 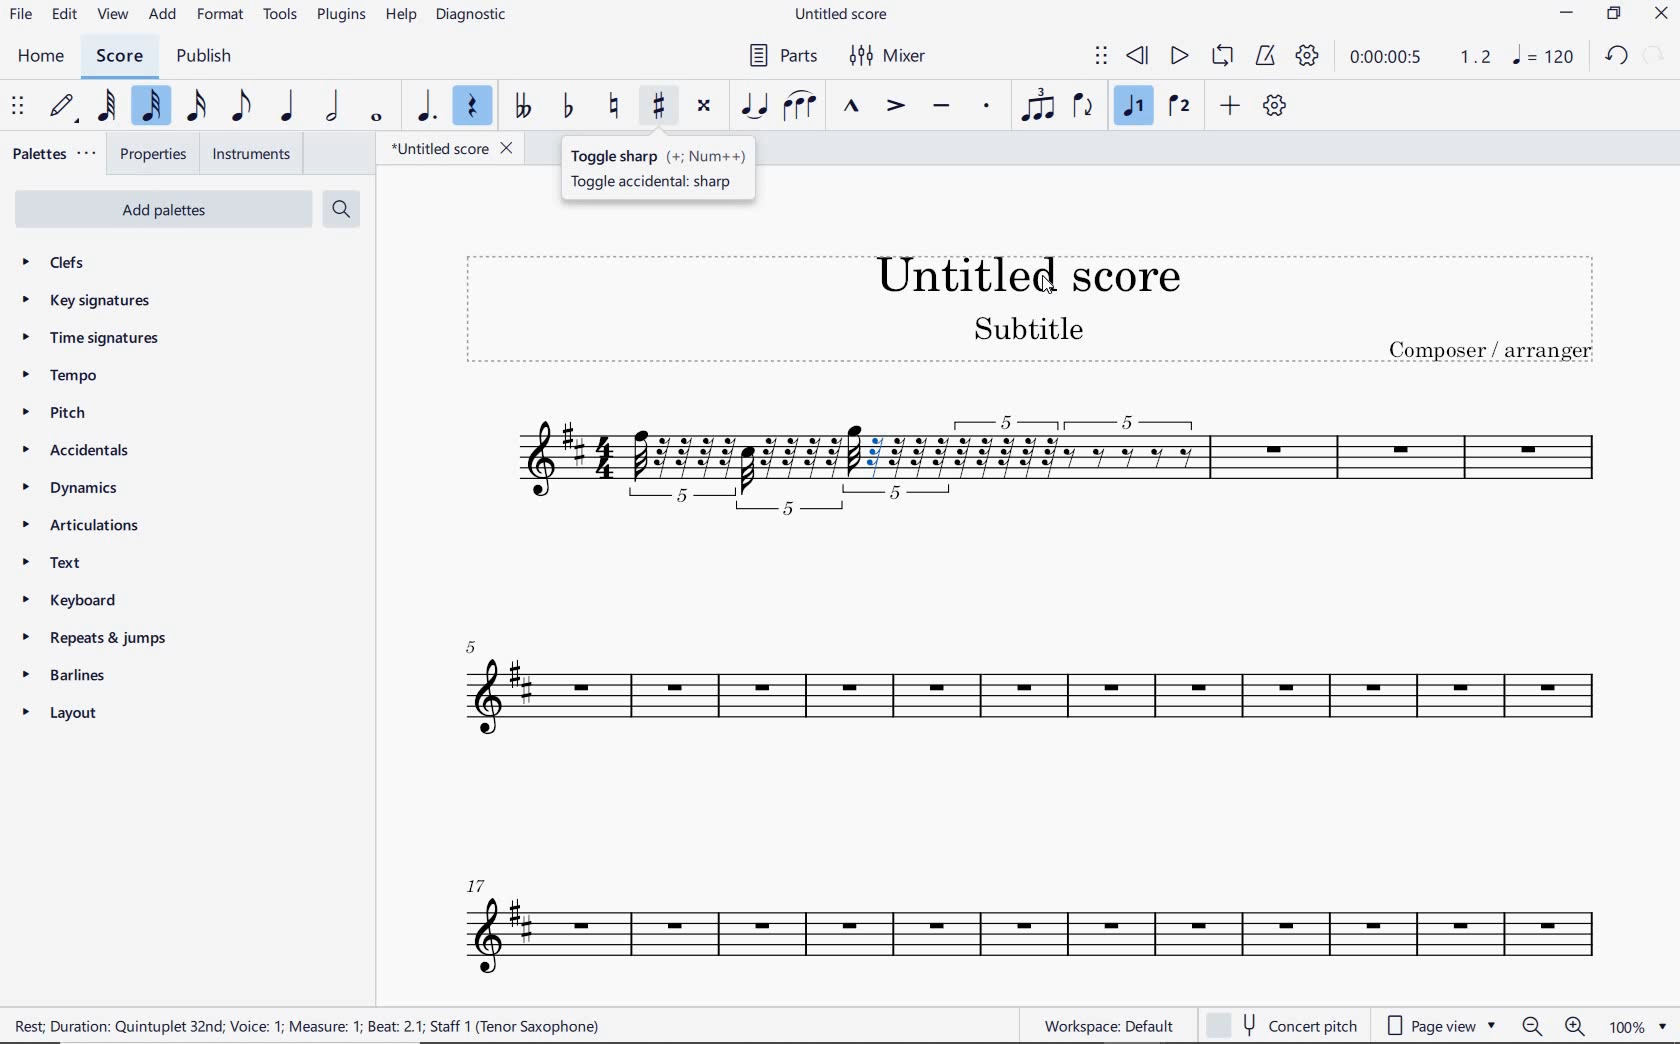 What do you see at coordinates (785, 55) in the screenshot?
I see `PARTS` at bounding box center [785, 55].